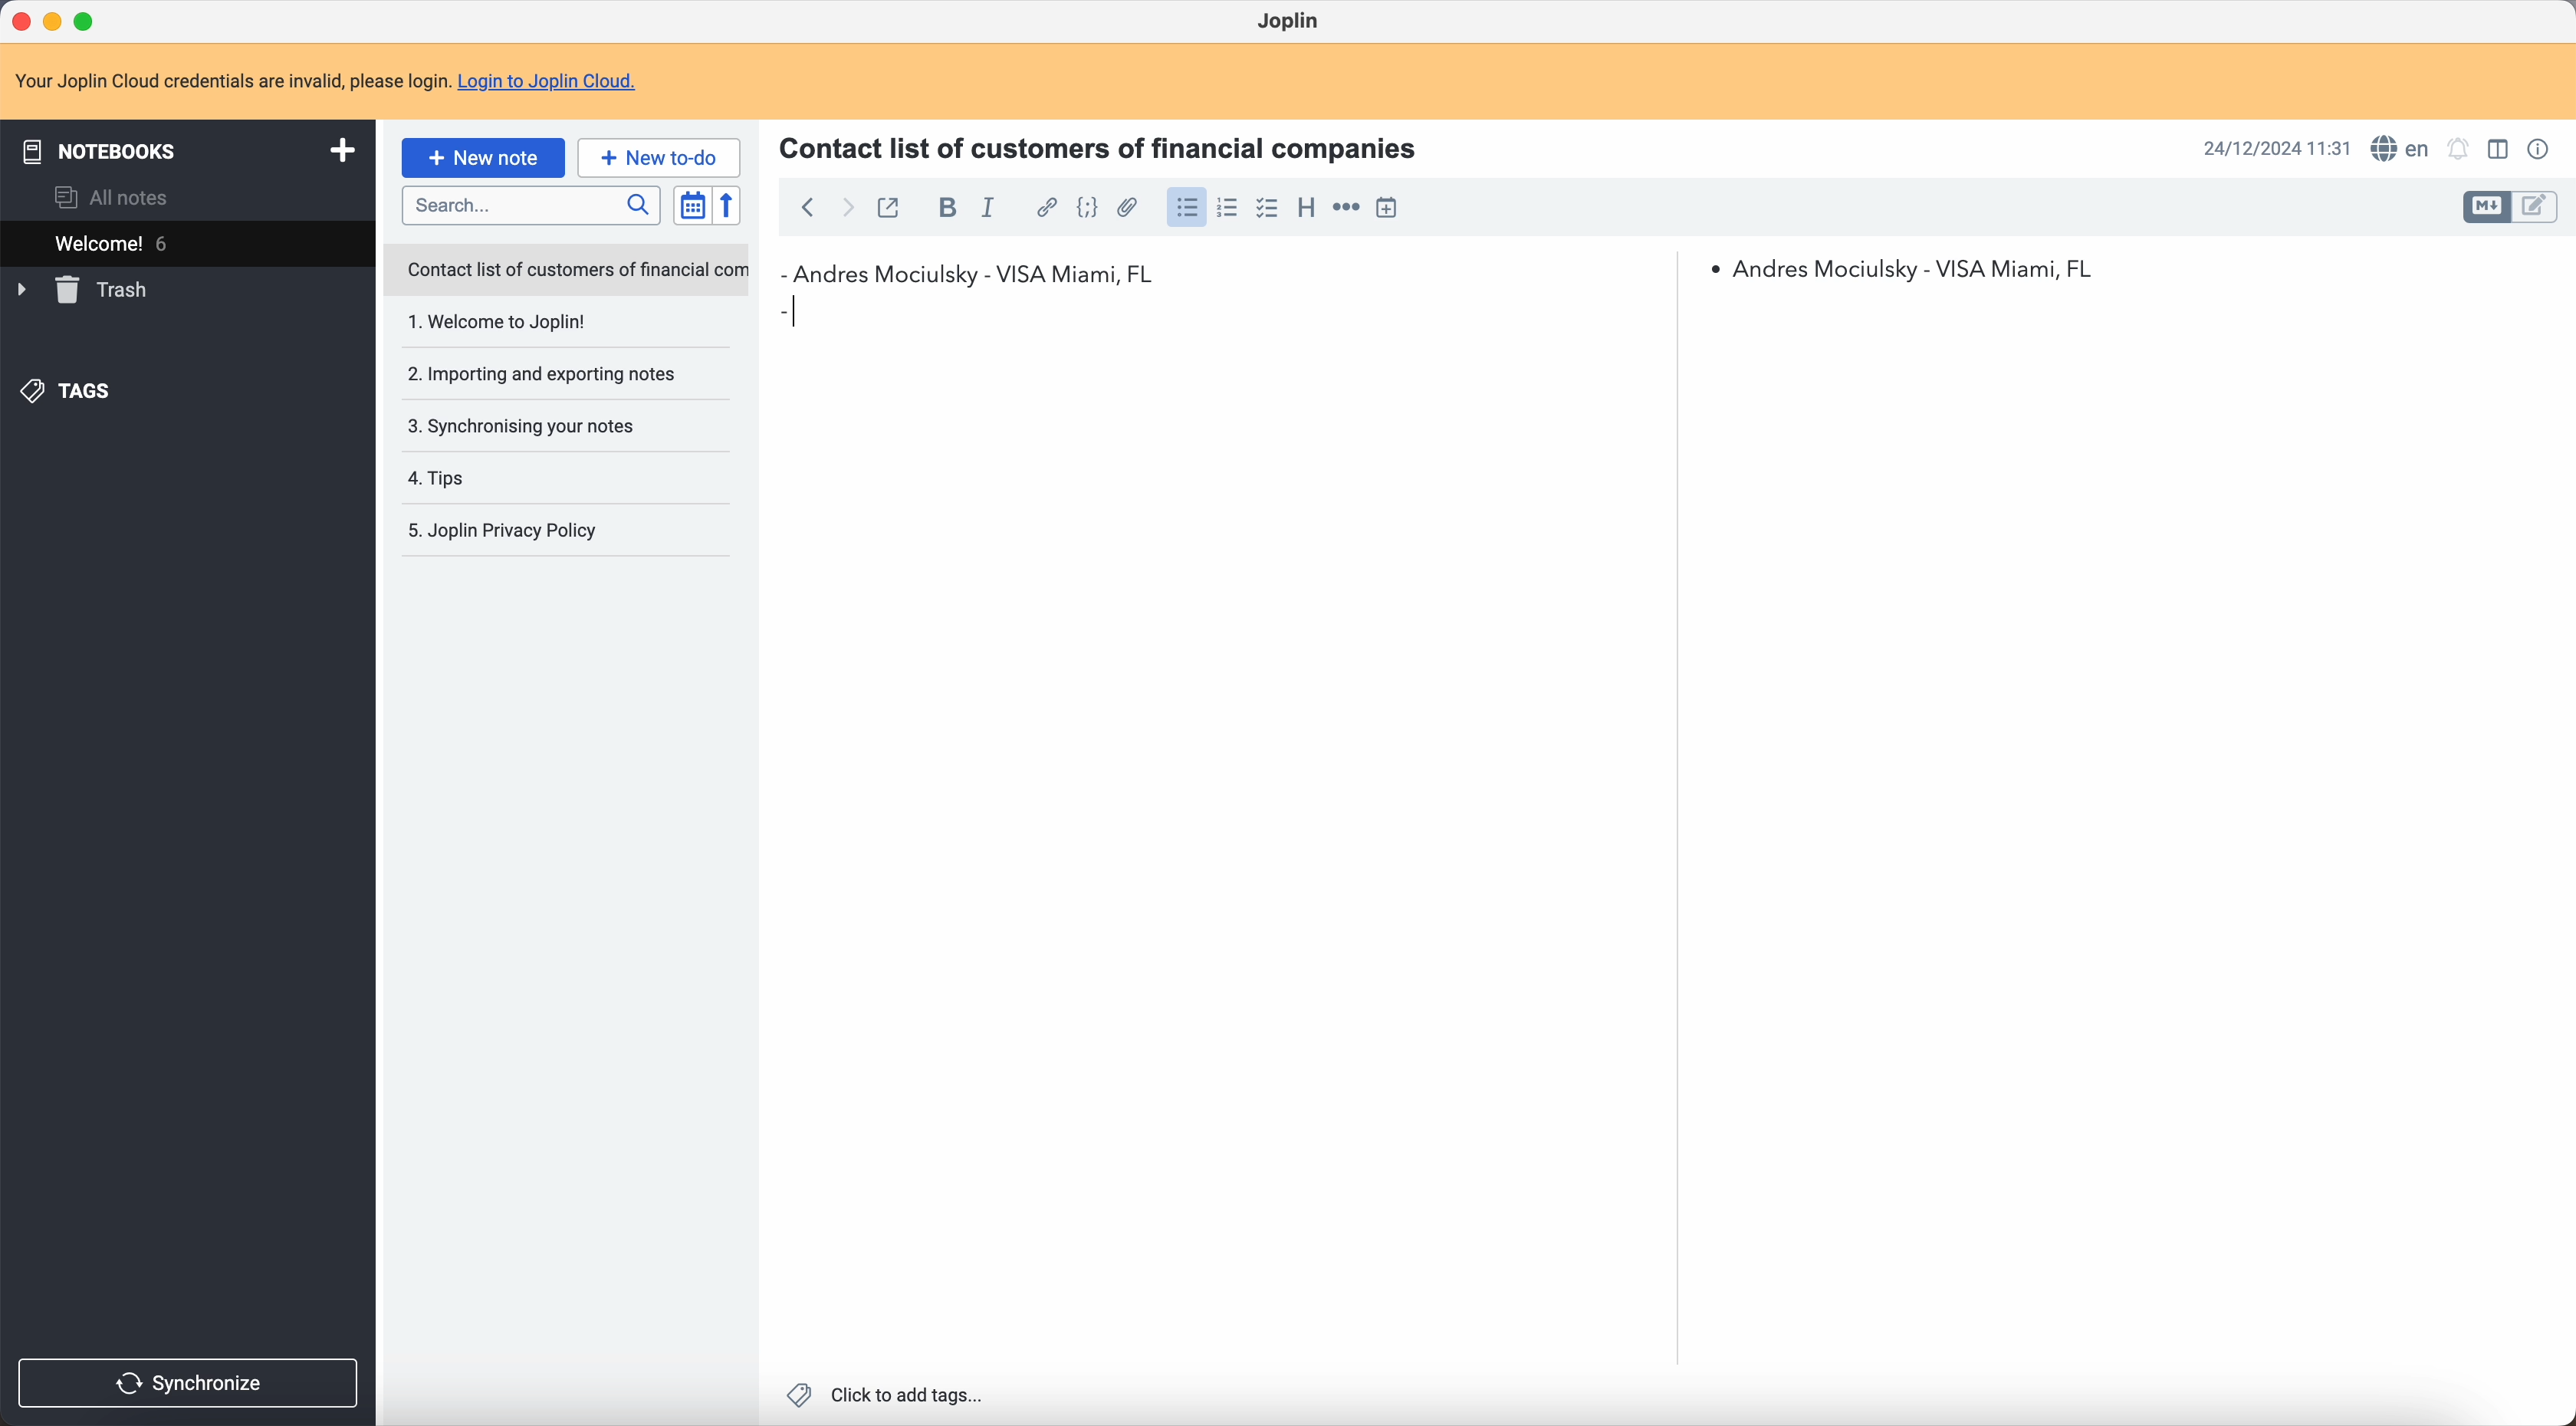 This screenshot has width=2576, height=1426. I want to click on hyperlink, so click(1045, 208).